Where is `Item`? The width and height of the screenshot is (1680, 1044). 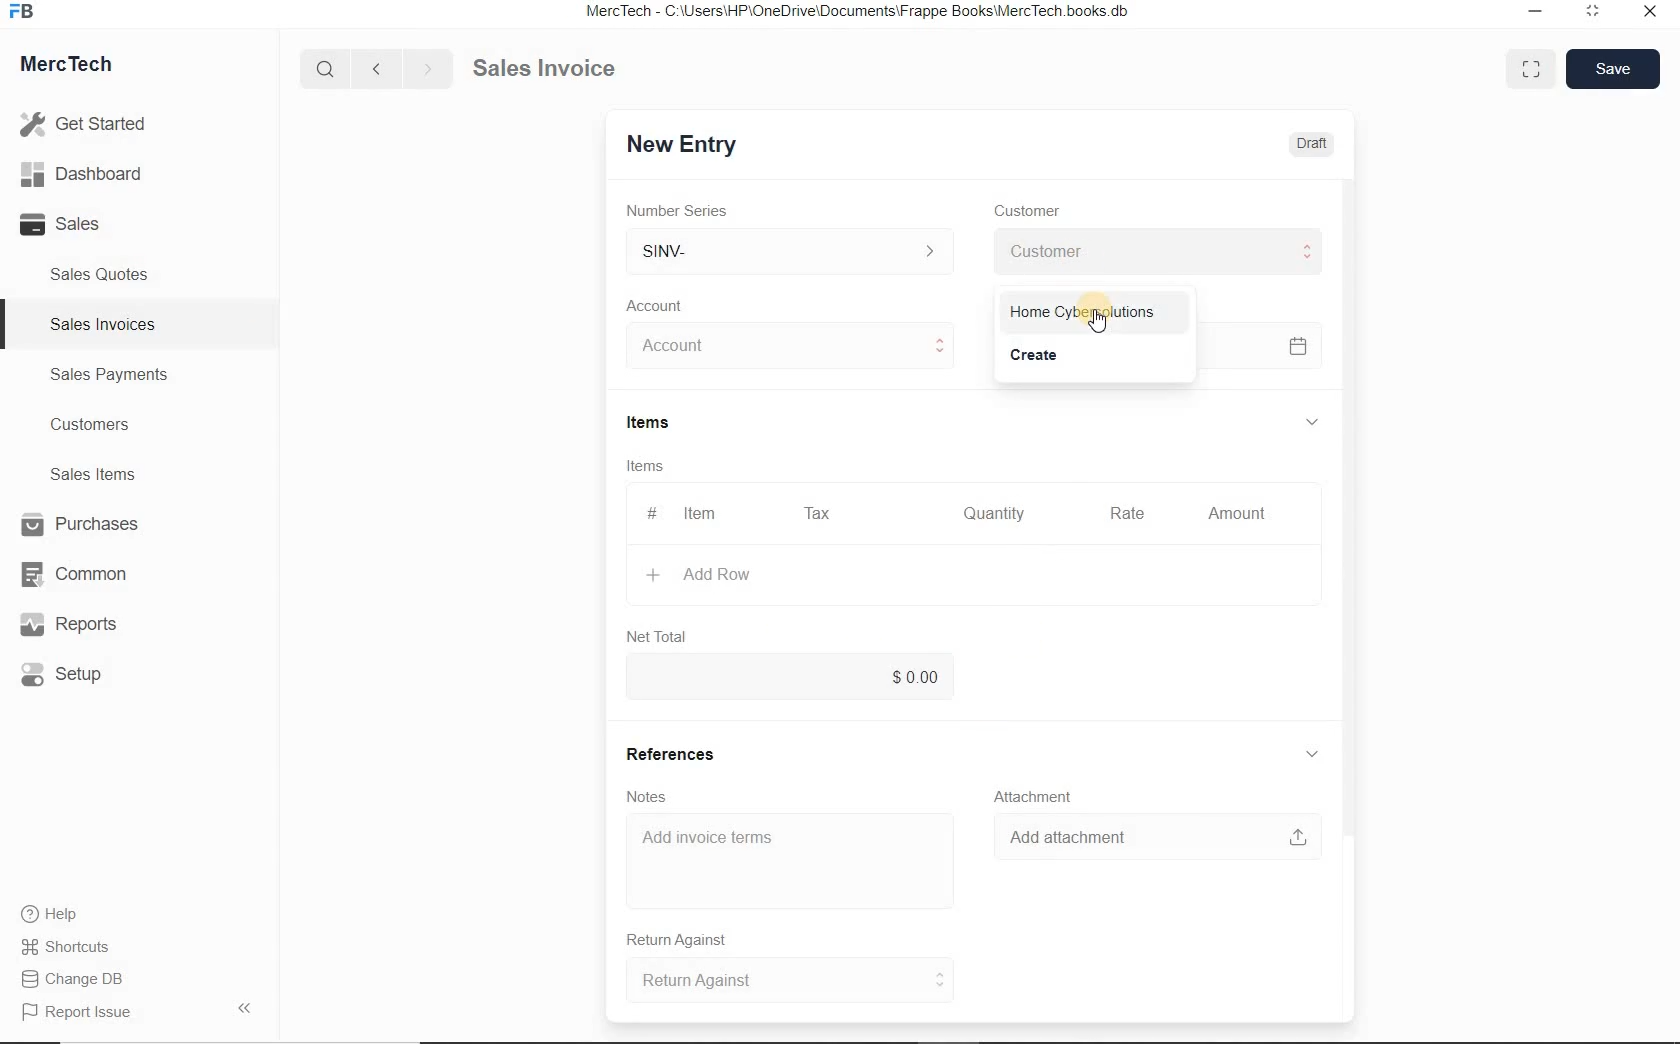
Item is located at coordinates (702, 514).